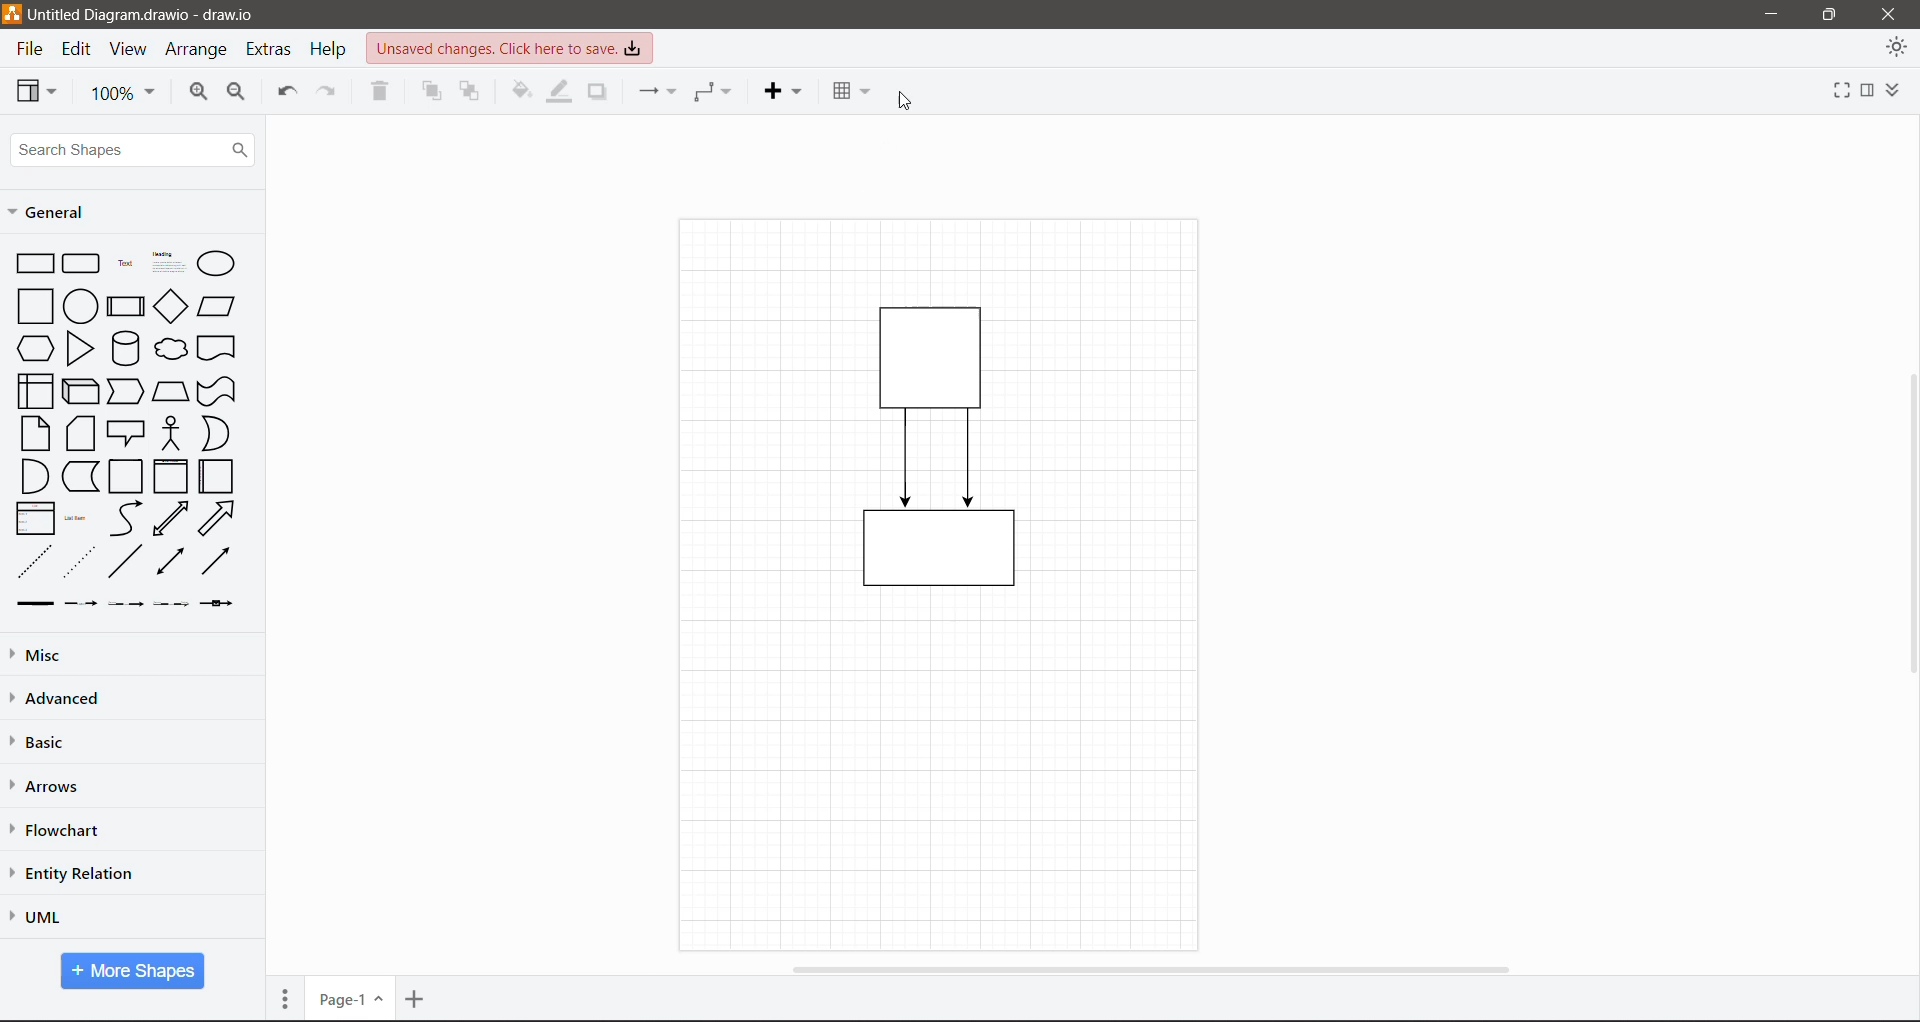 This screenshot has height=1022, width=1920. I want to click on Pages, so click(285, 998).